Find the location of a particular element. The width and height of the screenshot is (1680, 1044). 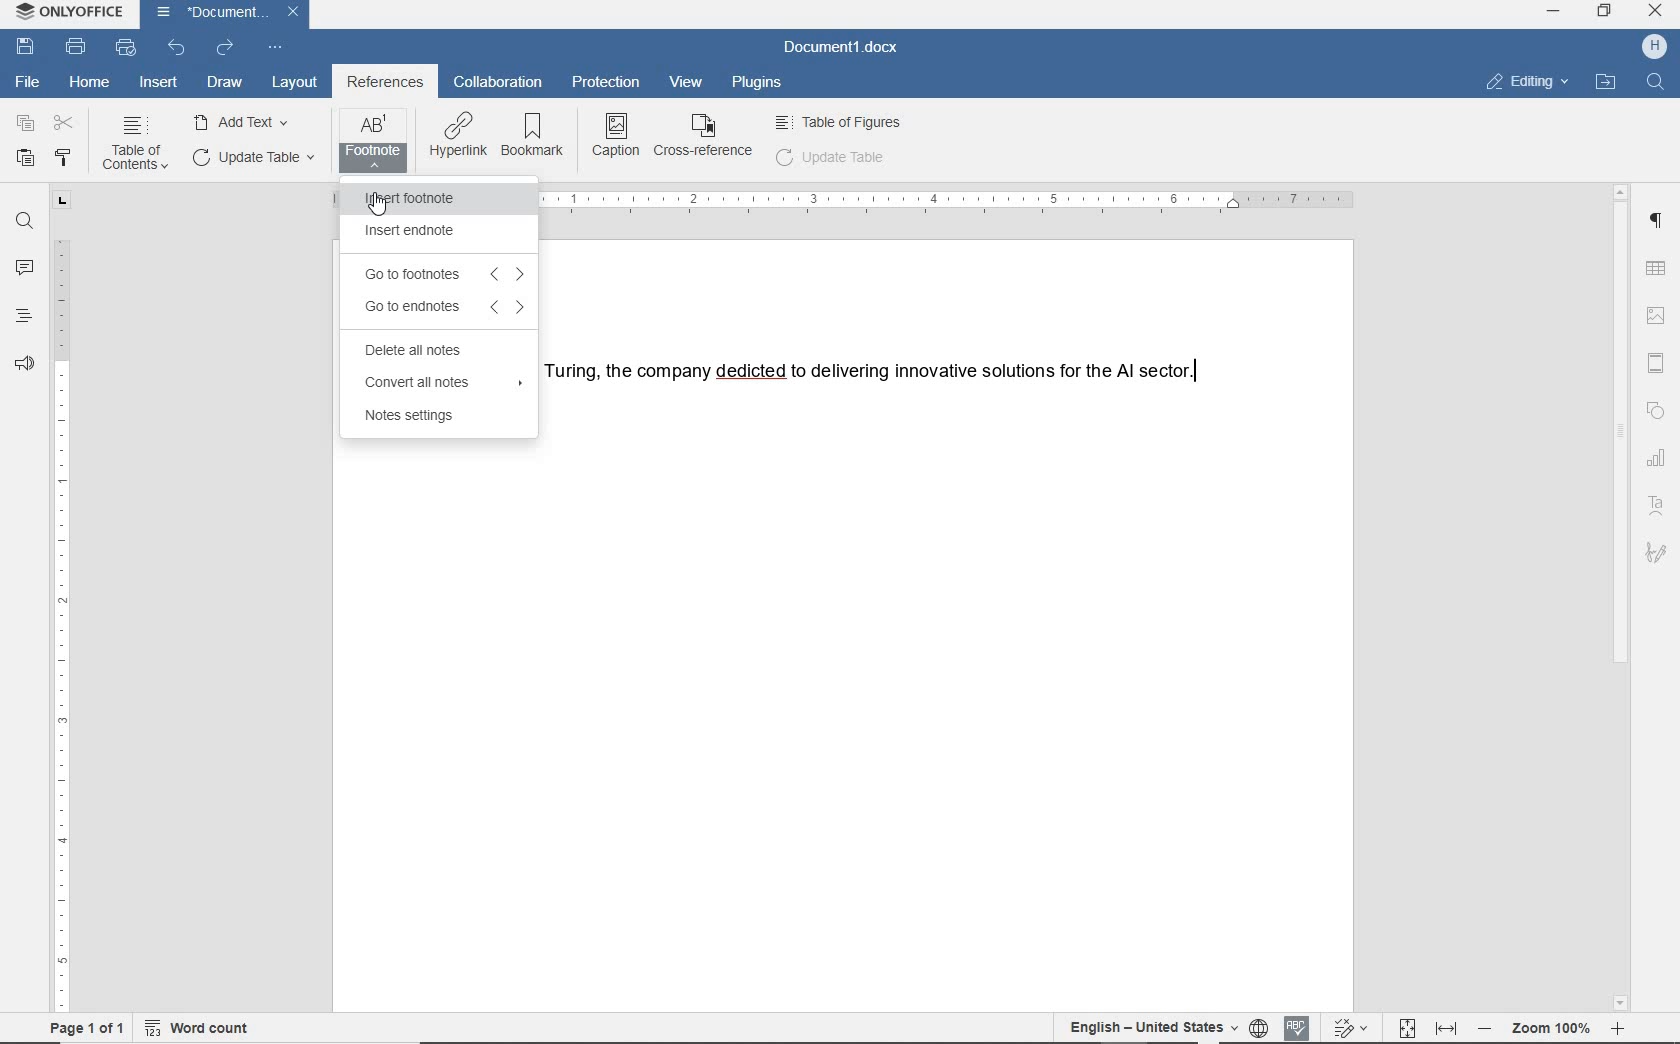

quick print is located at coordinates (124, 48).